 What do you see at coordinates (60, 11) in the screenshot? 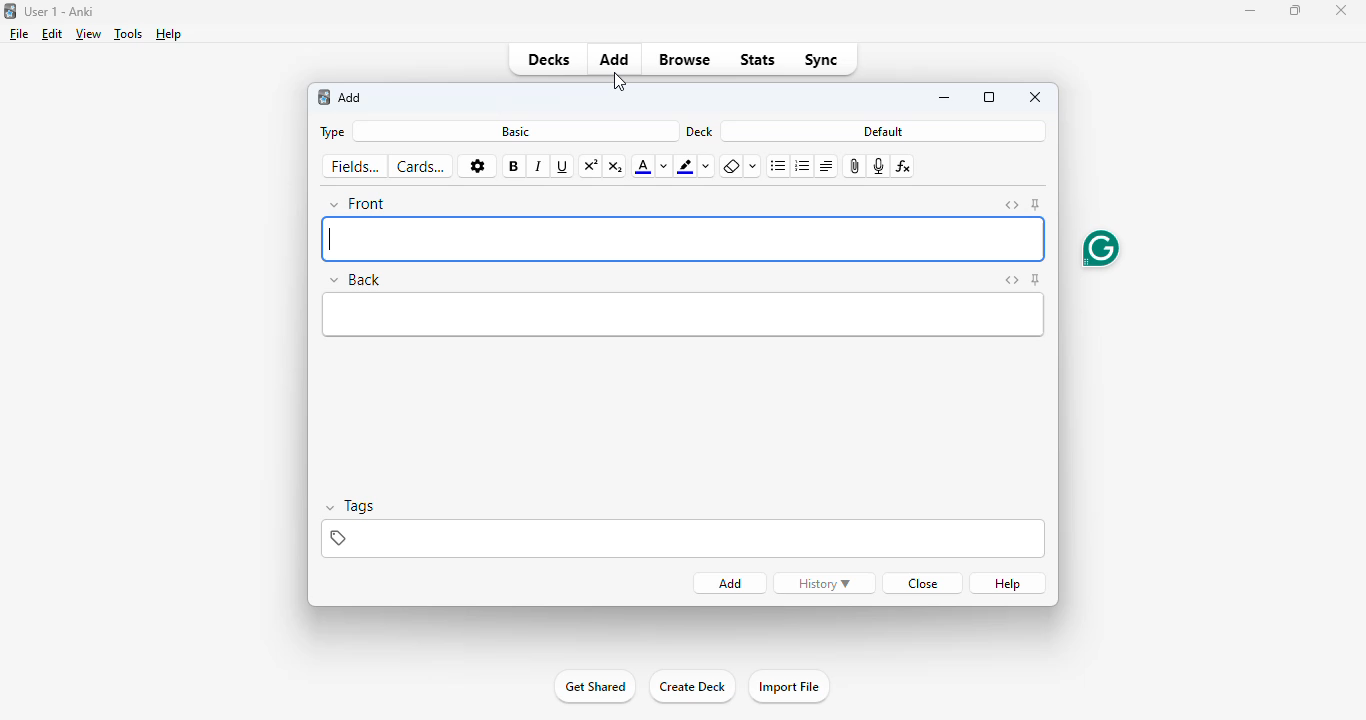
I see `title` at bounding box center [60, 11].